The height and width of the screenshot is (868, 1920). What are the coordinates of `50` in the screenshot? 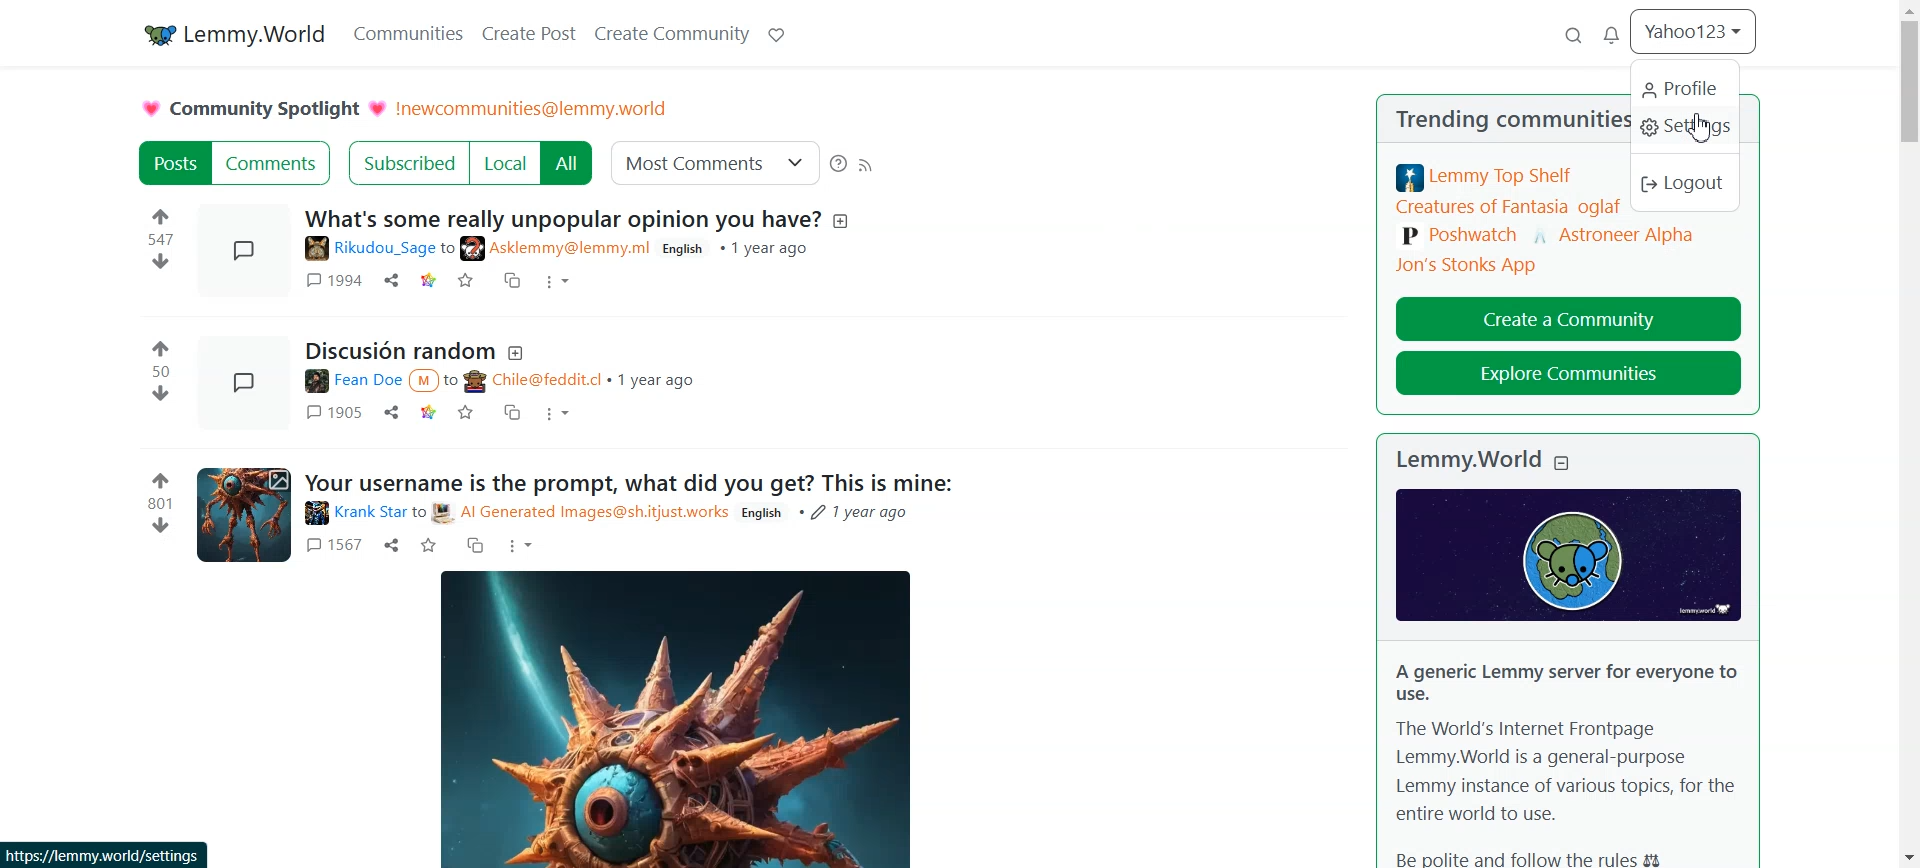 It's located at (161, 372).